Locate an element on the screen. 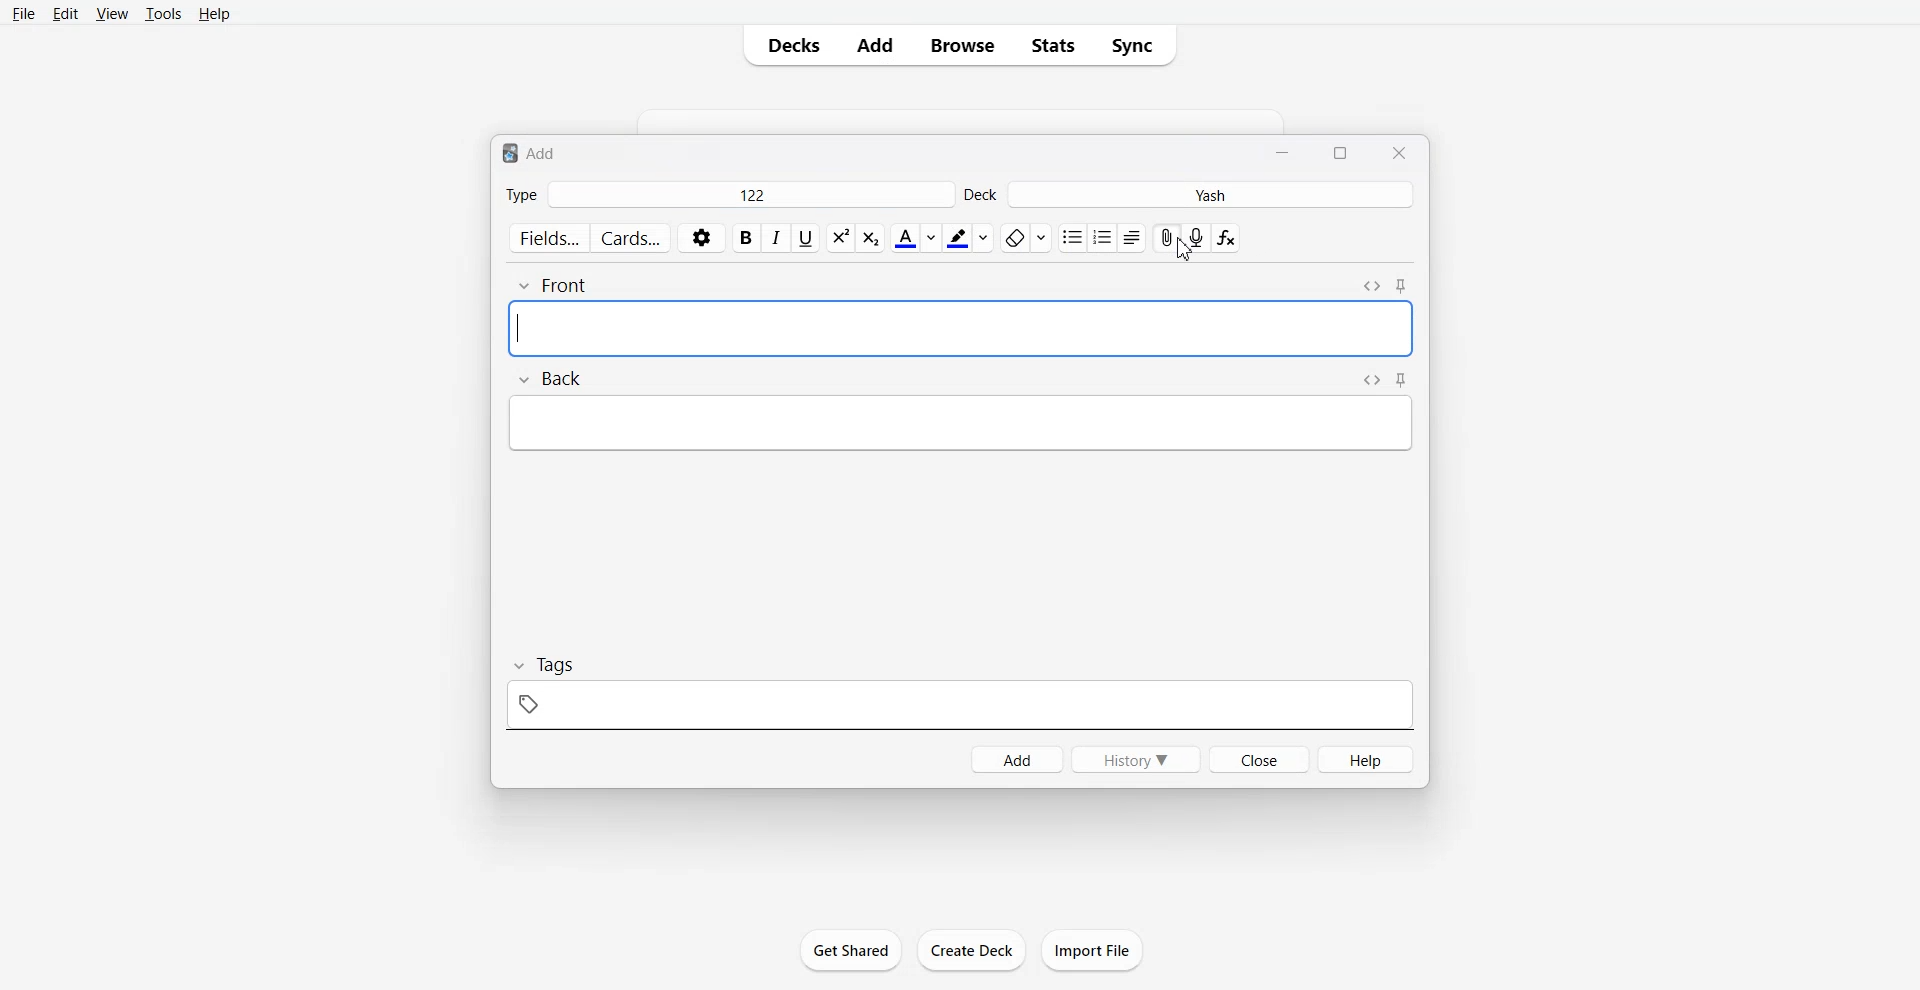  Tags is located at coordinates (547, 664).